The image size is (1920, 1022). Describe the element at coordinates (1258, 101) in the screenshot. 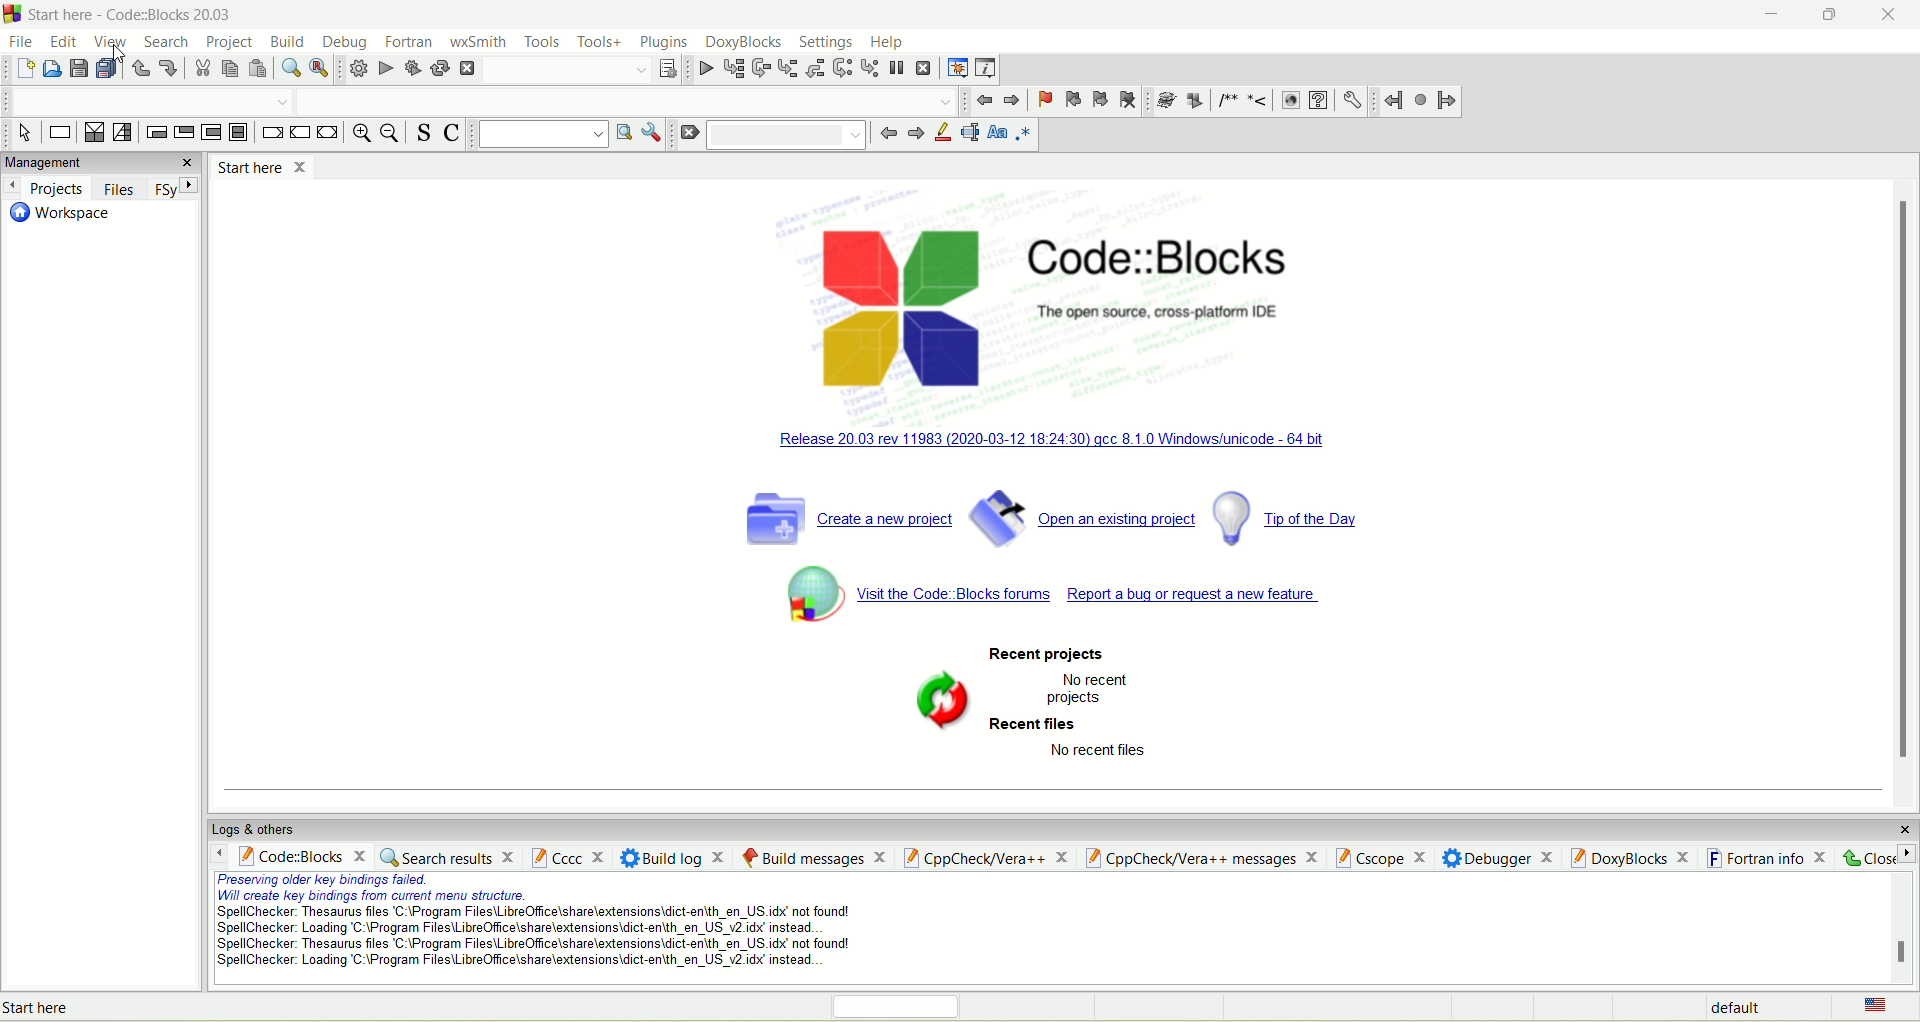

I see `Insert a line` at that location.